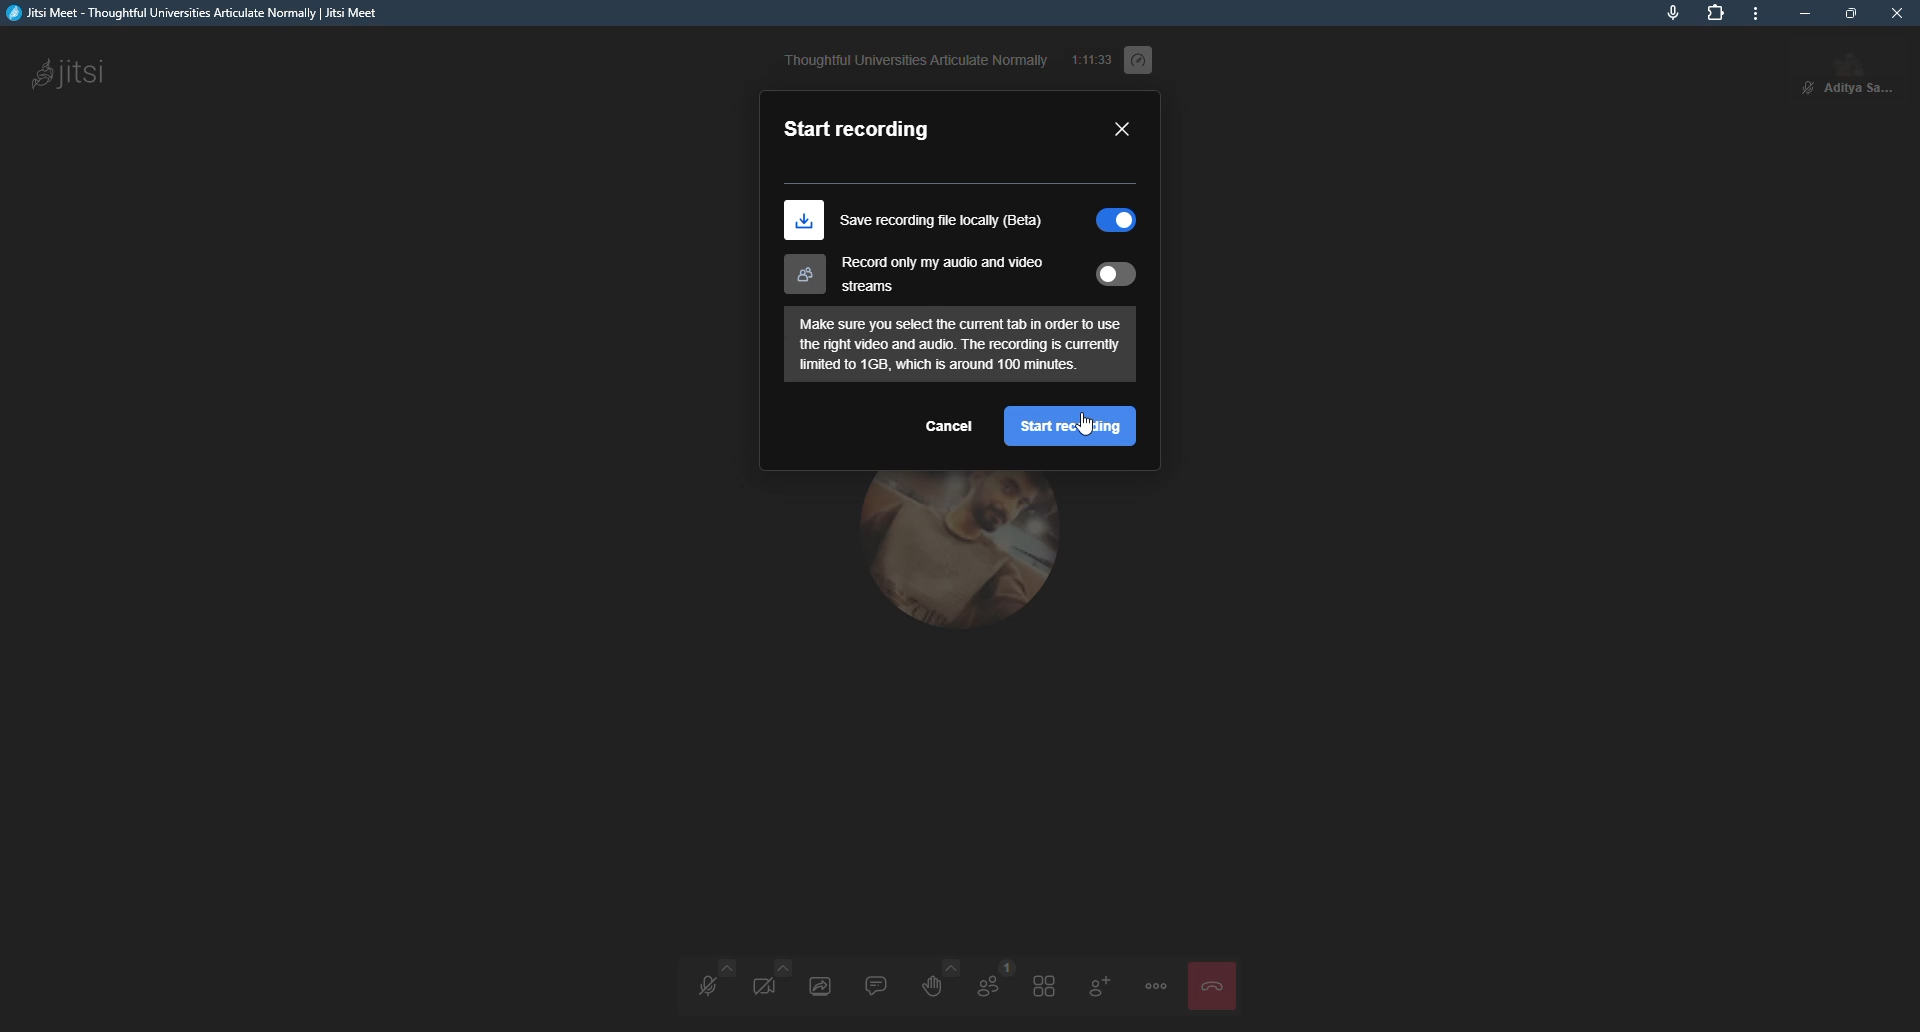 This screenshot has height=1032, width=1920. What do you see at coordinates (879, 983) in the screenshot?
I see `open chat` at bounding box center [879, 983].